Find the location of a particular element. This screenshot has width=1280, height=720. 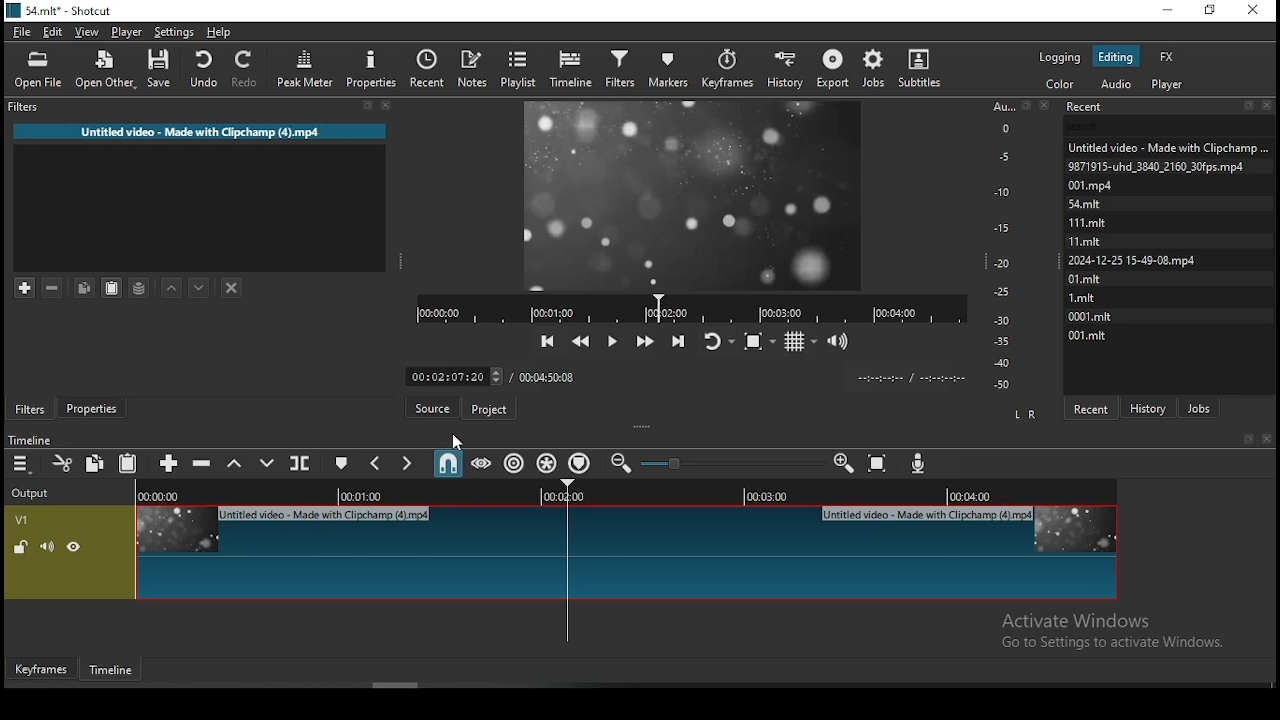

video track is located at coordinates (627, 547).